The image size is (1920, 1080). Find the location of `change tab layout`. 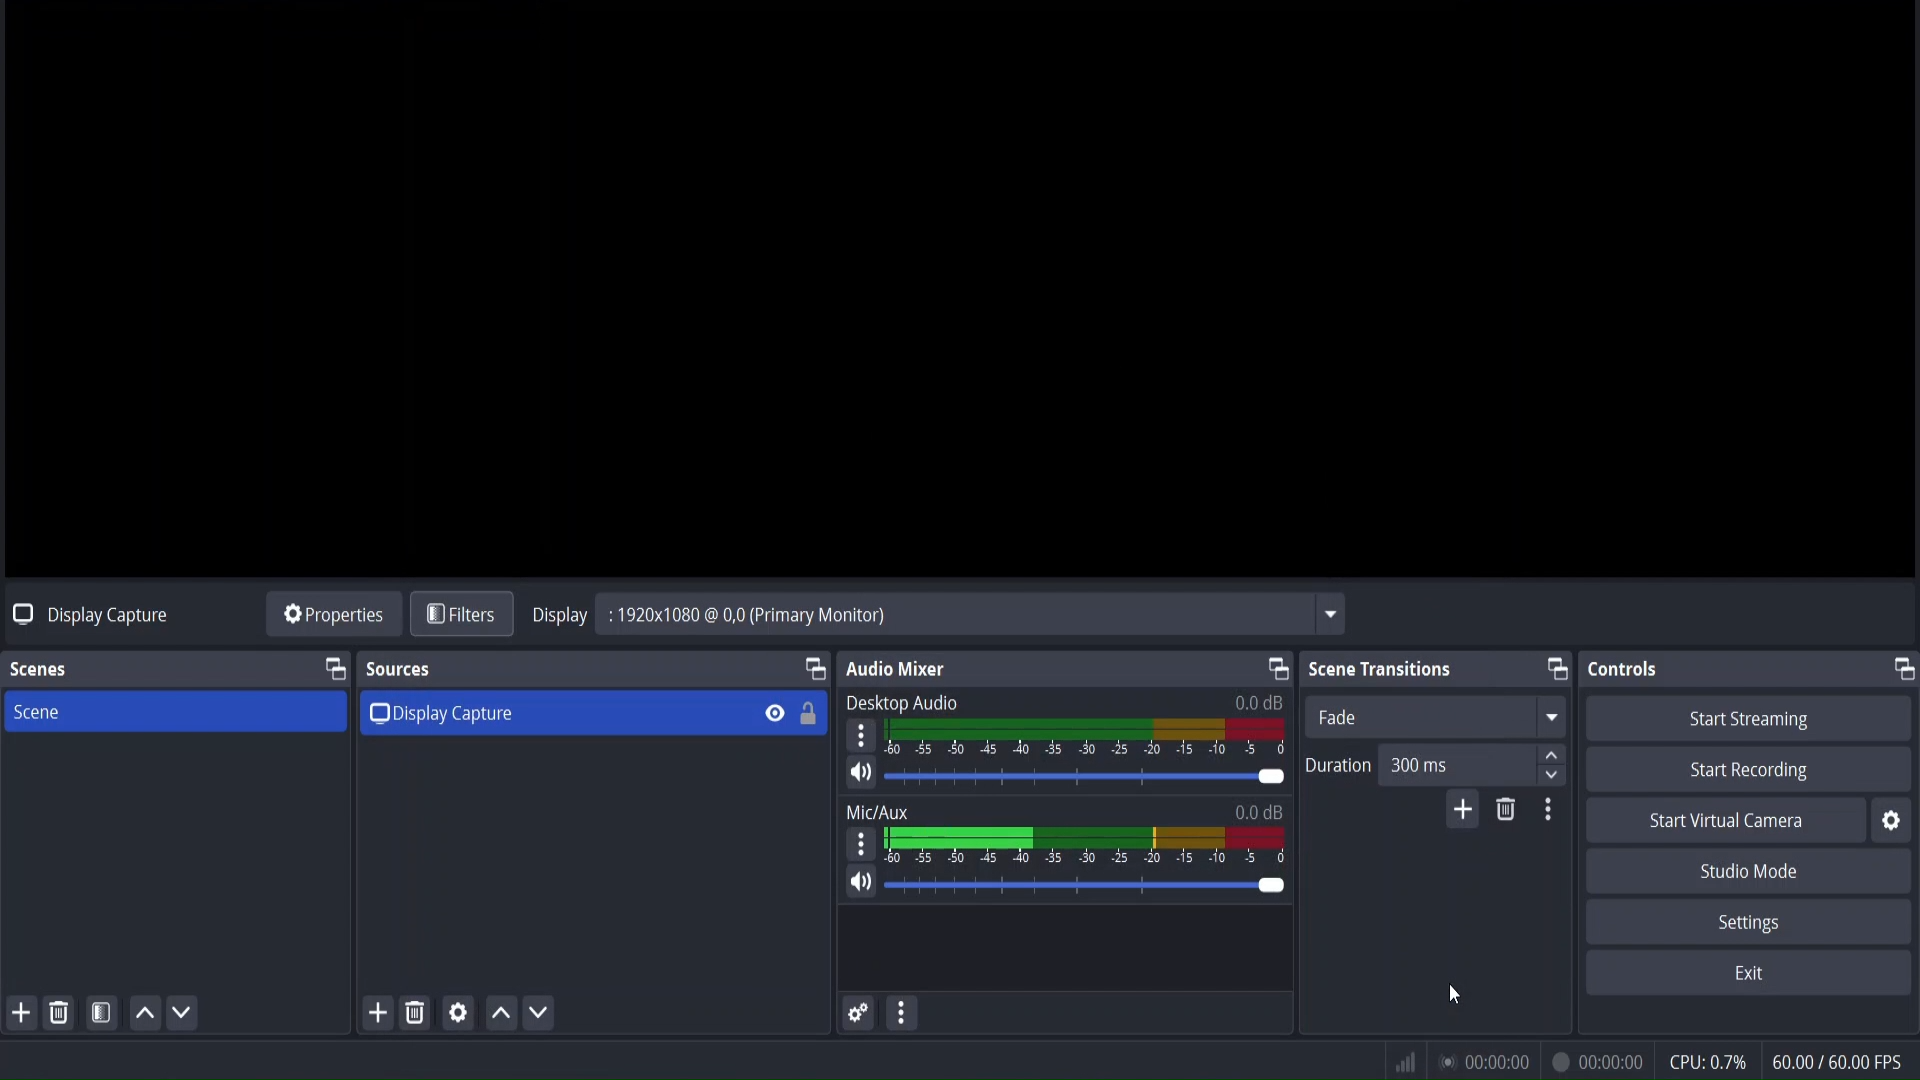

change tab layout is located at coordinates (334, 670).